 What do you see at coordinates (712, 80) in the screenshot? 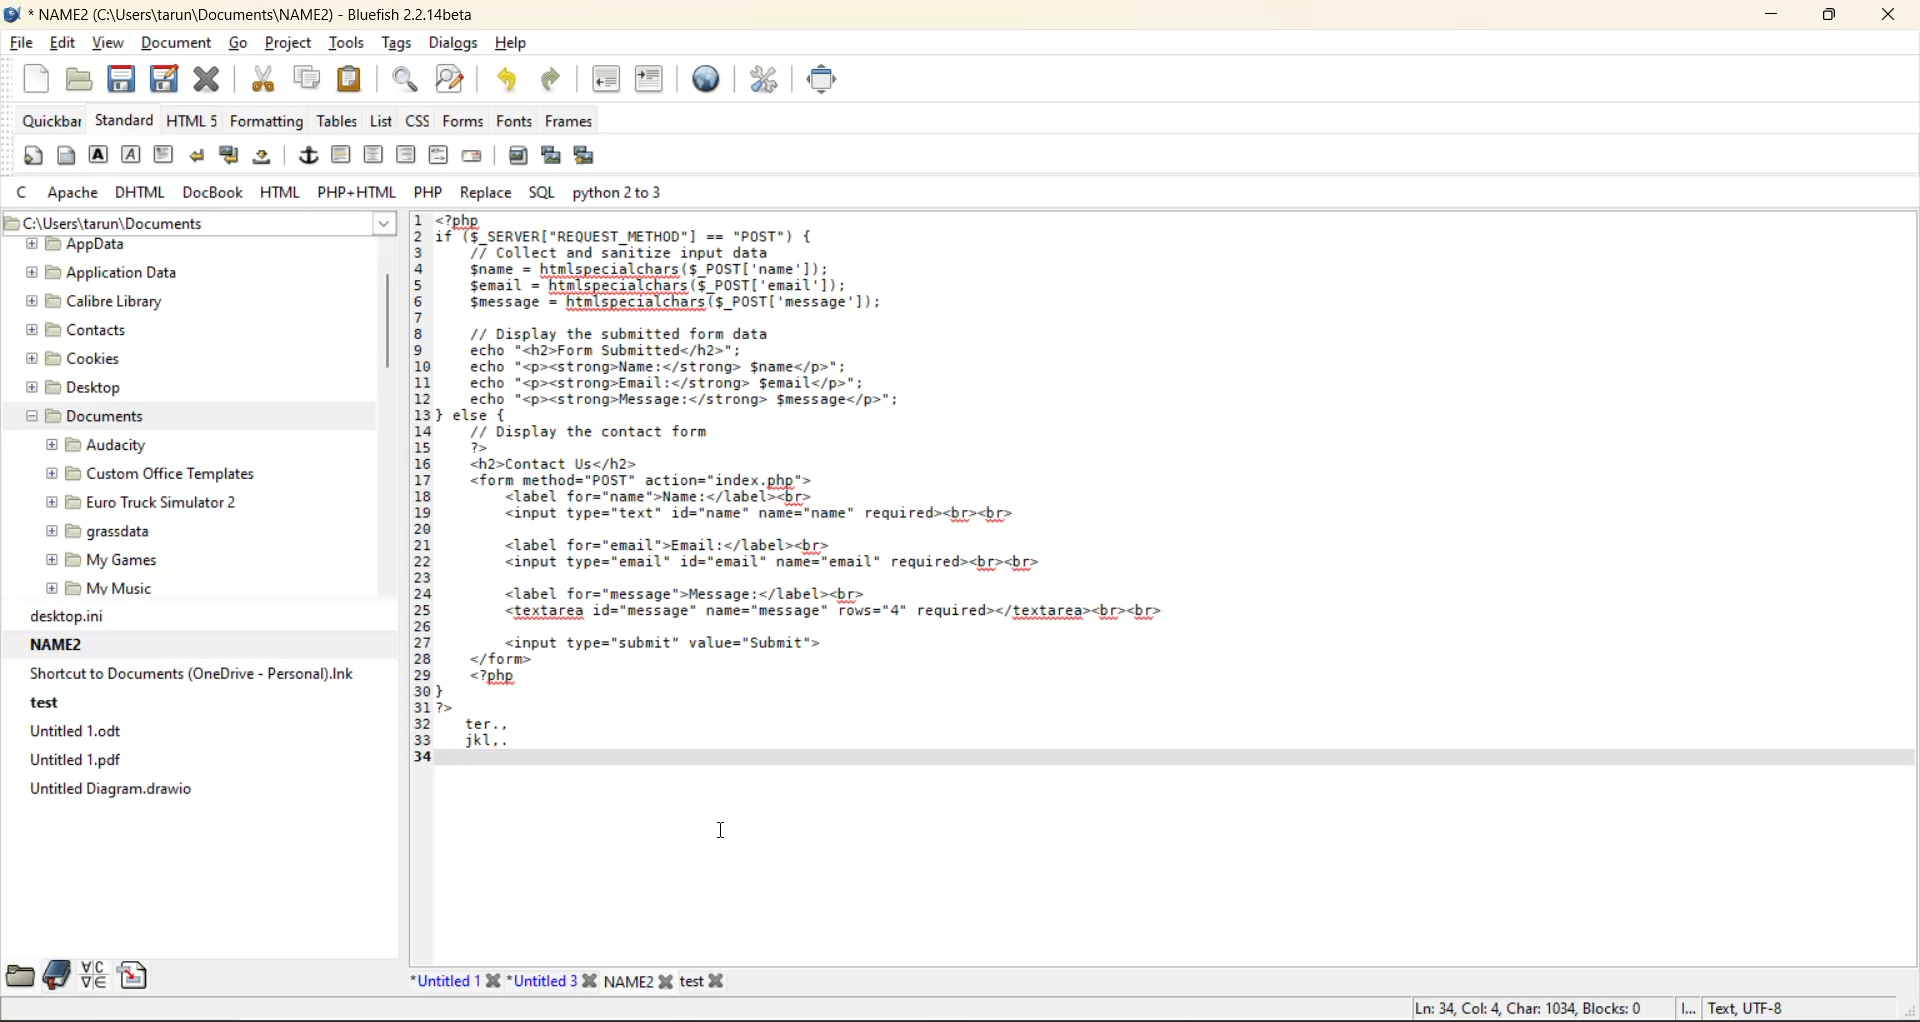
I see `preview in browser` at bounding box center [712, 80].